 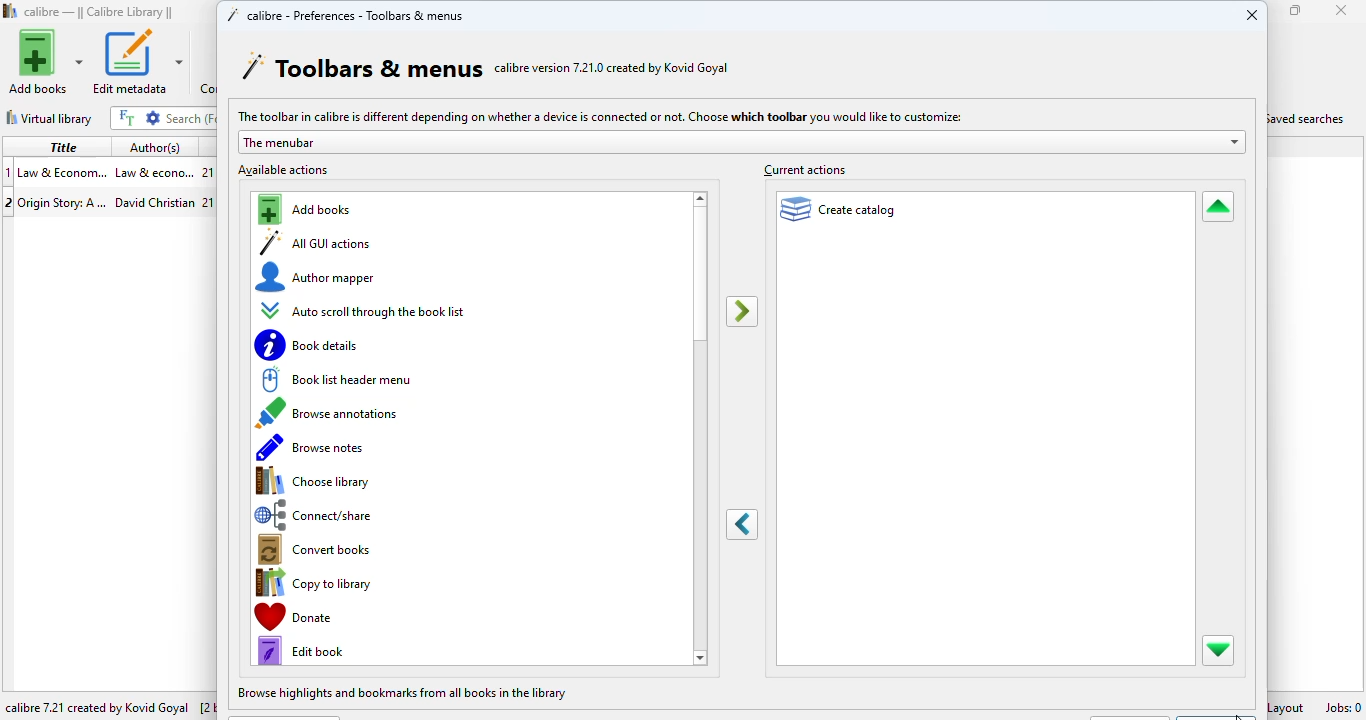 I want to click on add books, so click(x=46, y=61).